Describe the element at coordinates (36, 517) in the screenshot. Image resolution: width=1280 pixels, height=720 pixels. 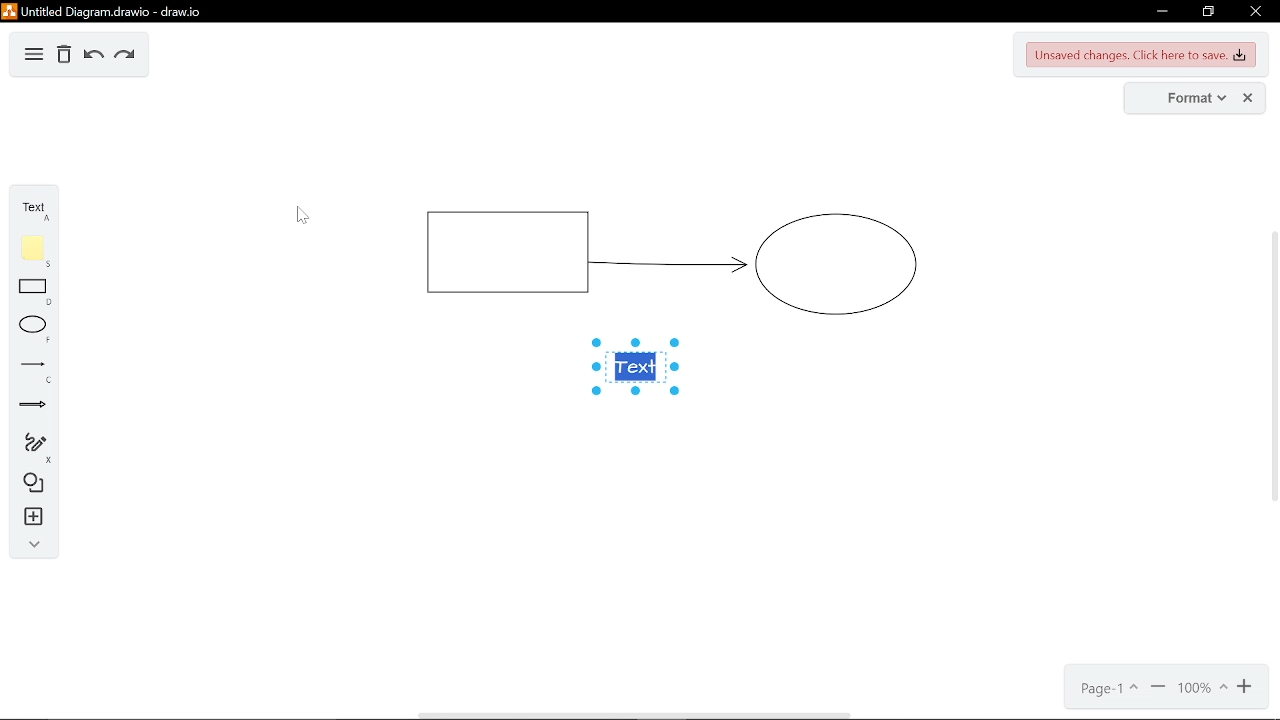
I see `insert` at that location.